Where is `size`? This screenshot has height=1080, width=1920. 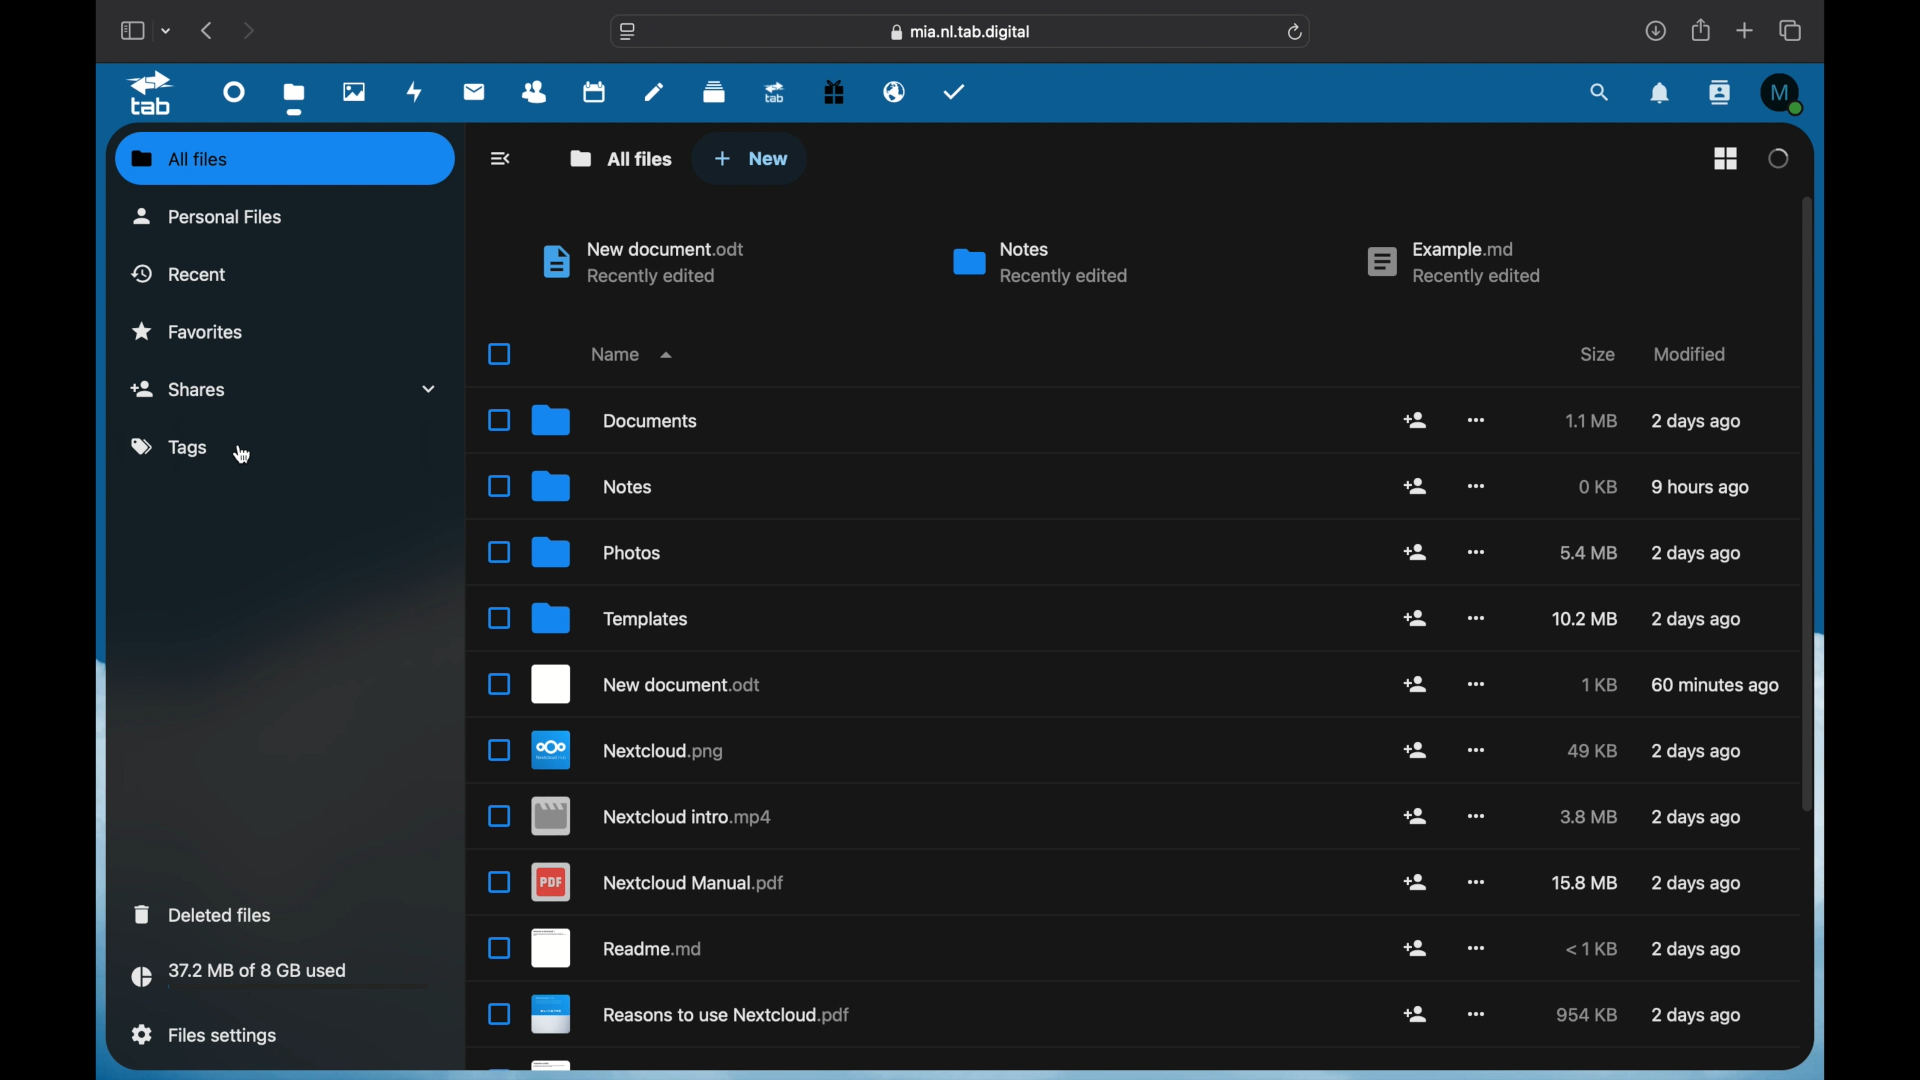 size is located at coordinates (1598, 486).